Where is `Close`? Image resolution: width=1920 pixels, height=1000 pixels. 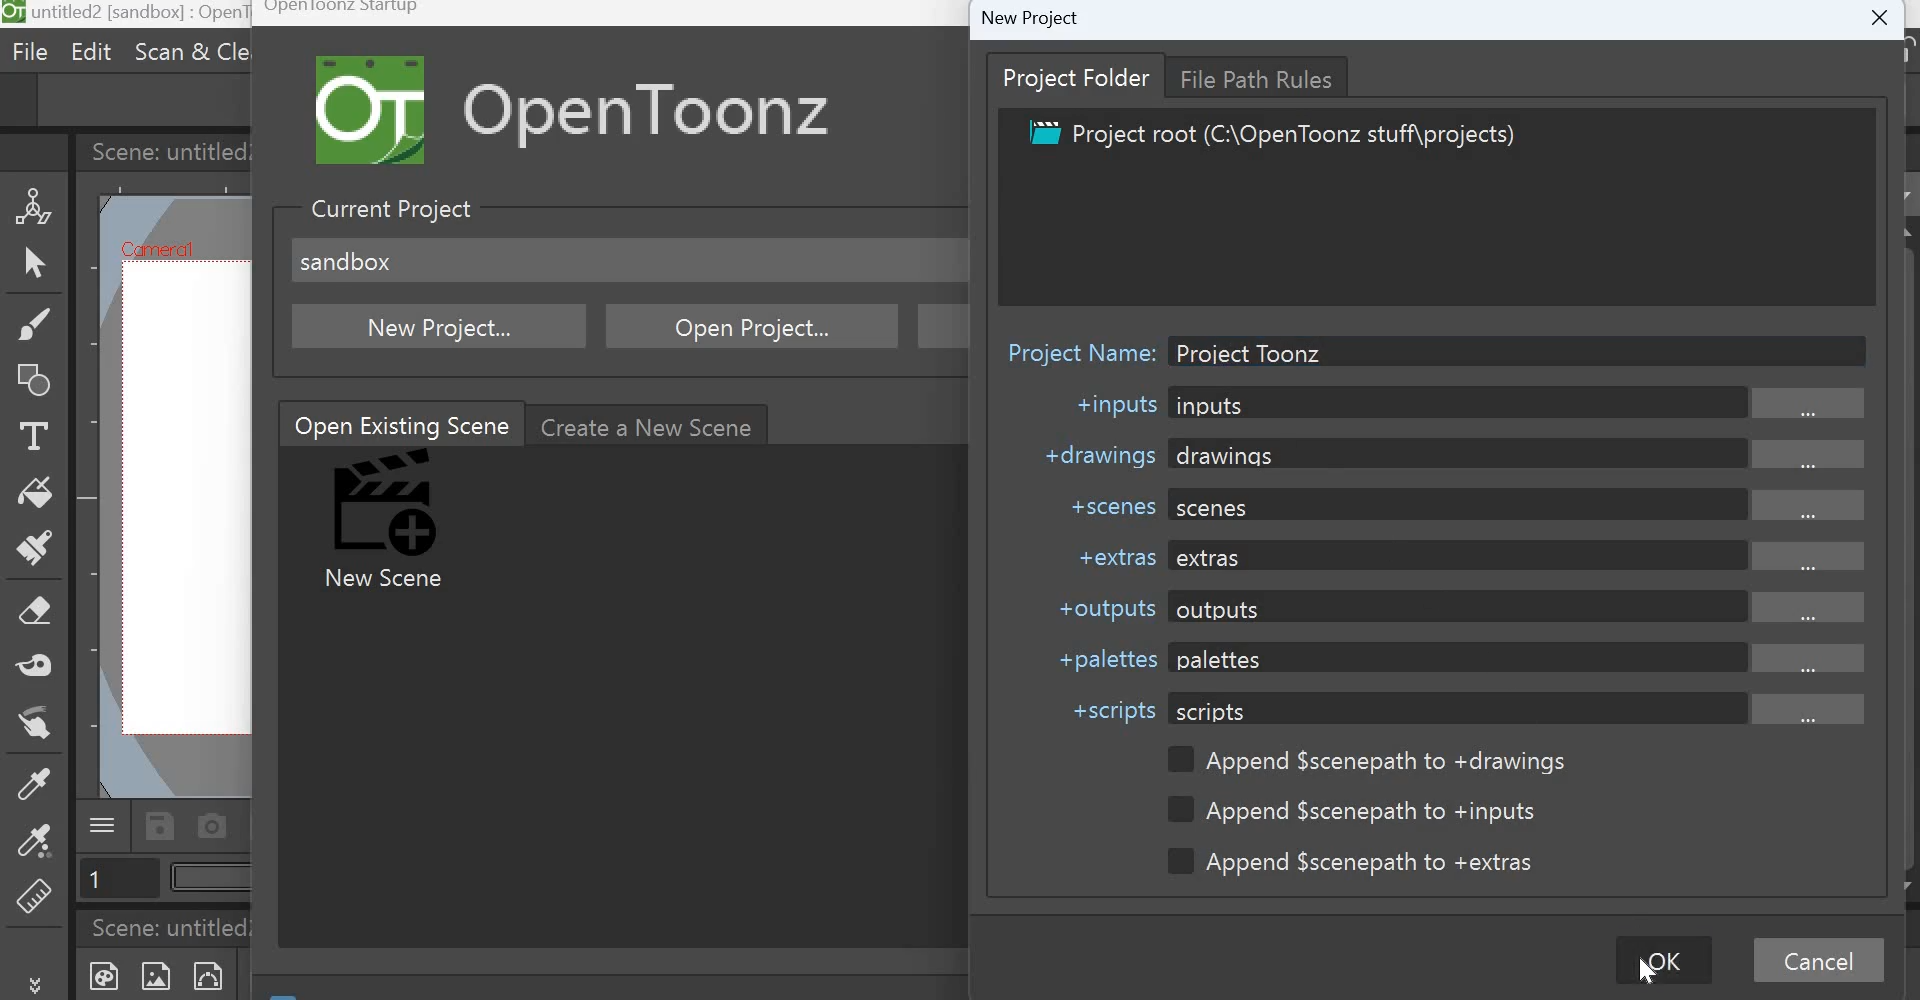 Close is located at coordinates (1889, 14).